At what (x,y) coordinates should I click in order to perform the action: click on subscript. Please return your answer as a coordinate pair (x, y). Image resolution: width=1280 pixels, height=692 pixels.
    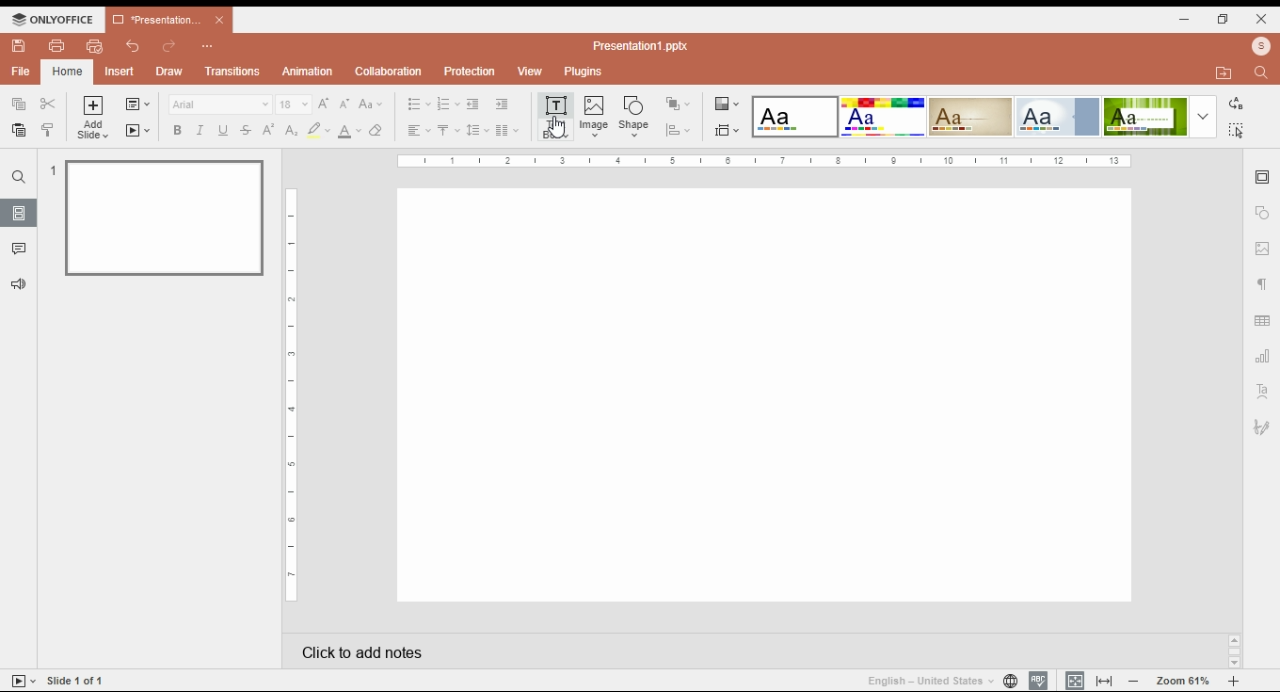
    Looking at the image, I should click on (291, 131).